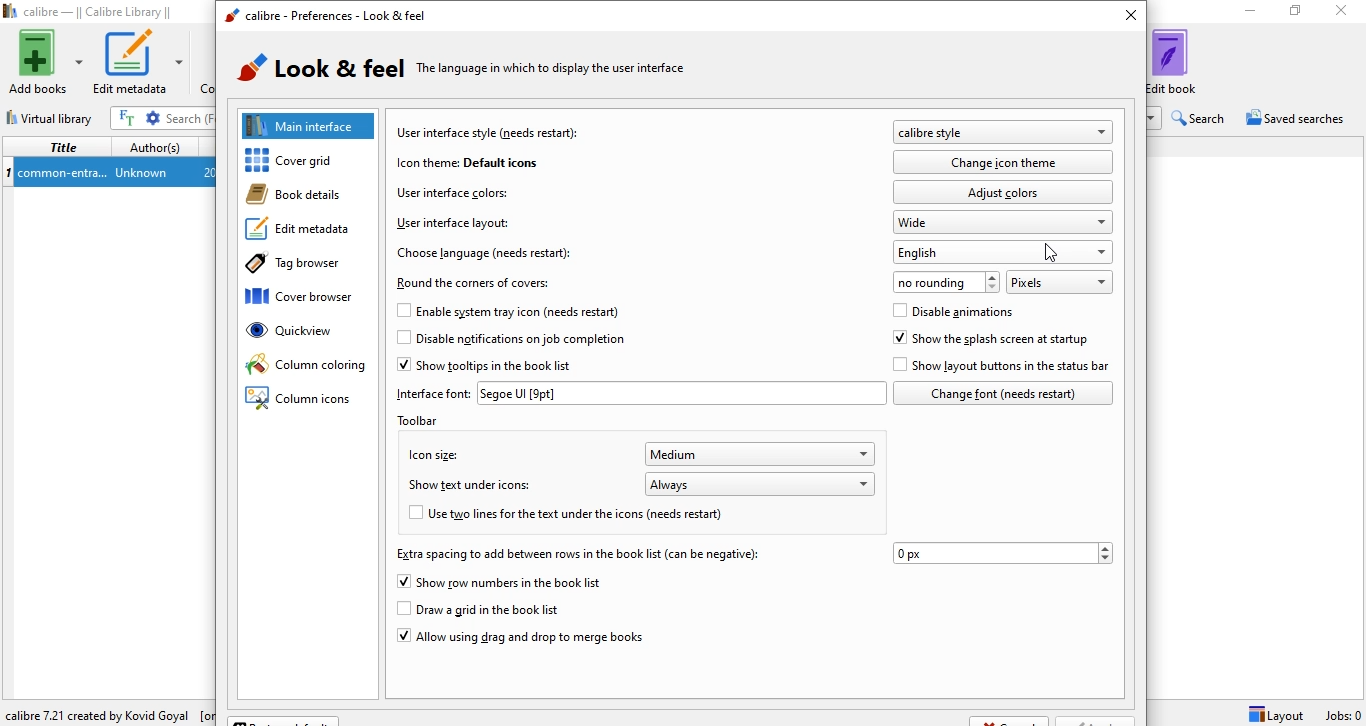 The image size is (1366, 726). I want to click on icon size, so click(430, 453).